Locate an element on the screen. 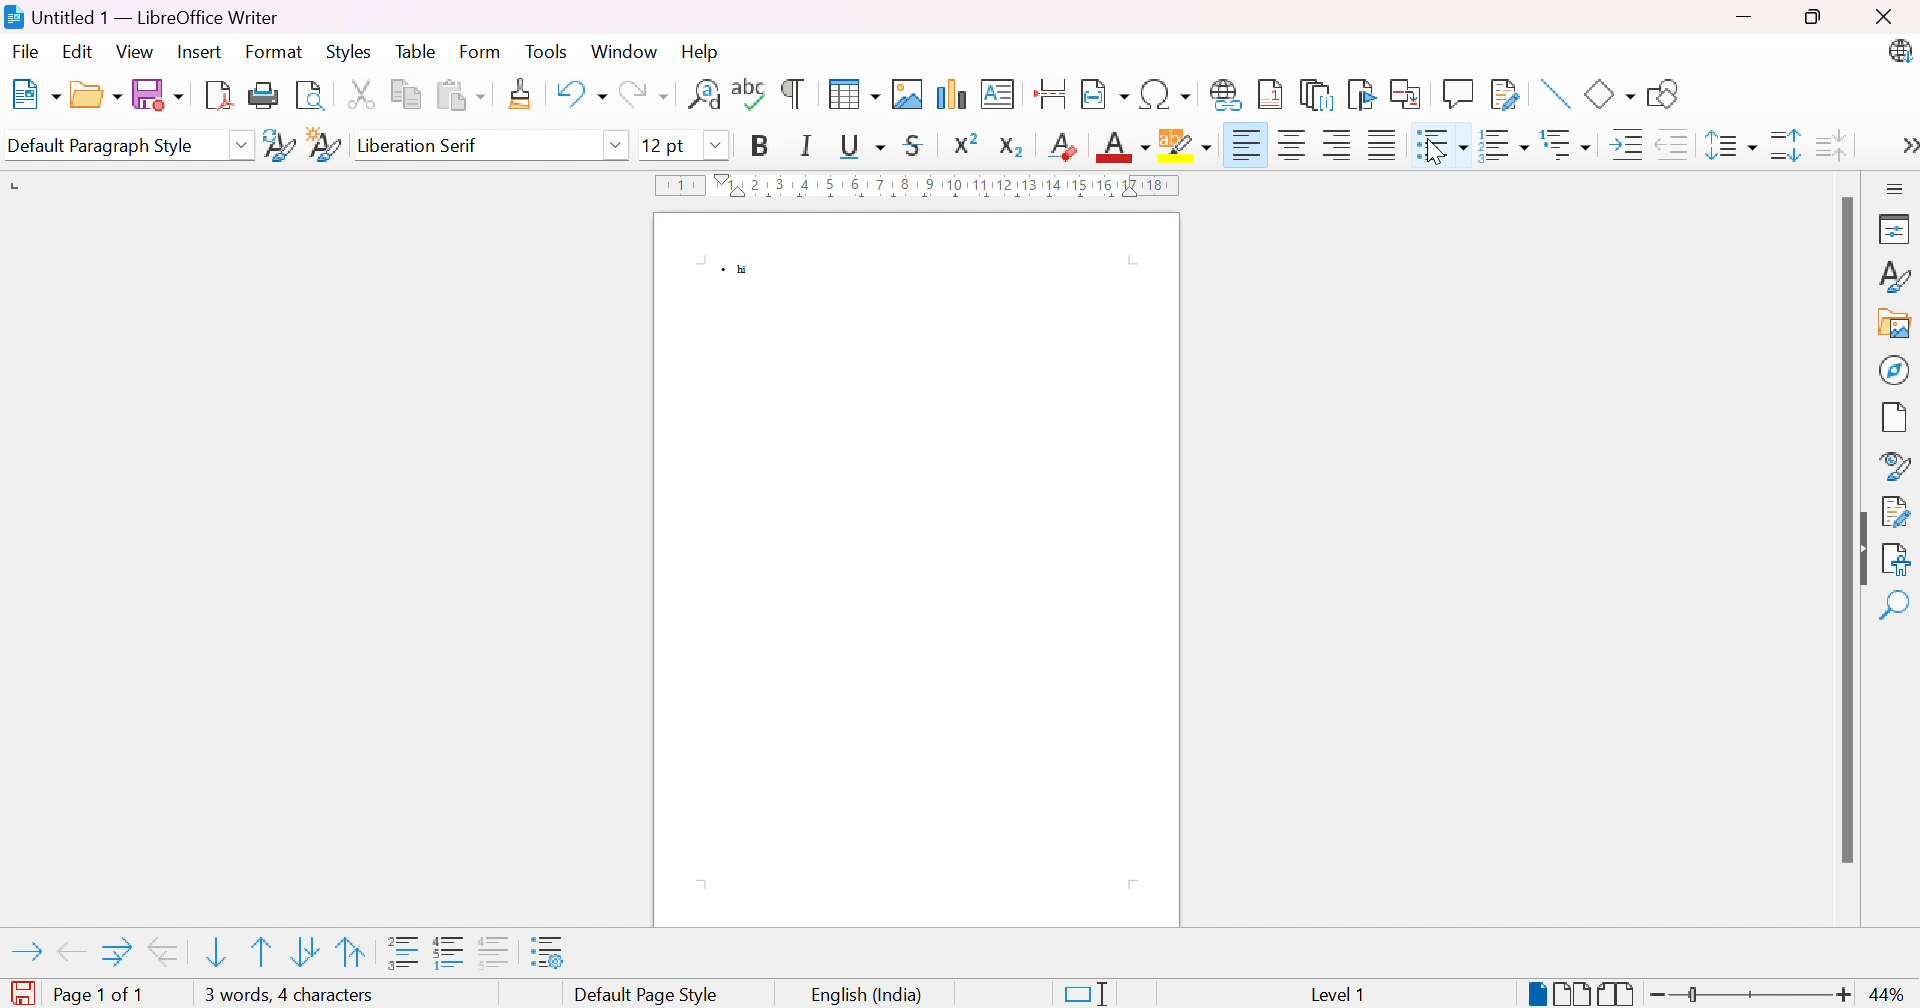 This screenshot has height=1008, width=1920. 1 word, 1 character is located at coordinates (283, 996).